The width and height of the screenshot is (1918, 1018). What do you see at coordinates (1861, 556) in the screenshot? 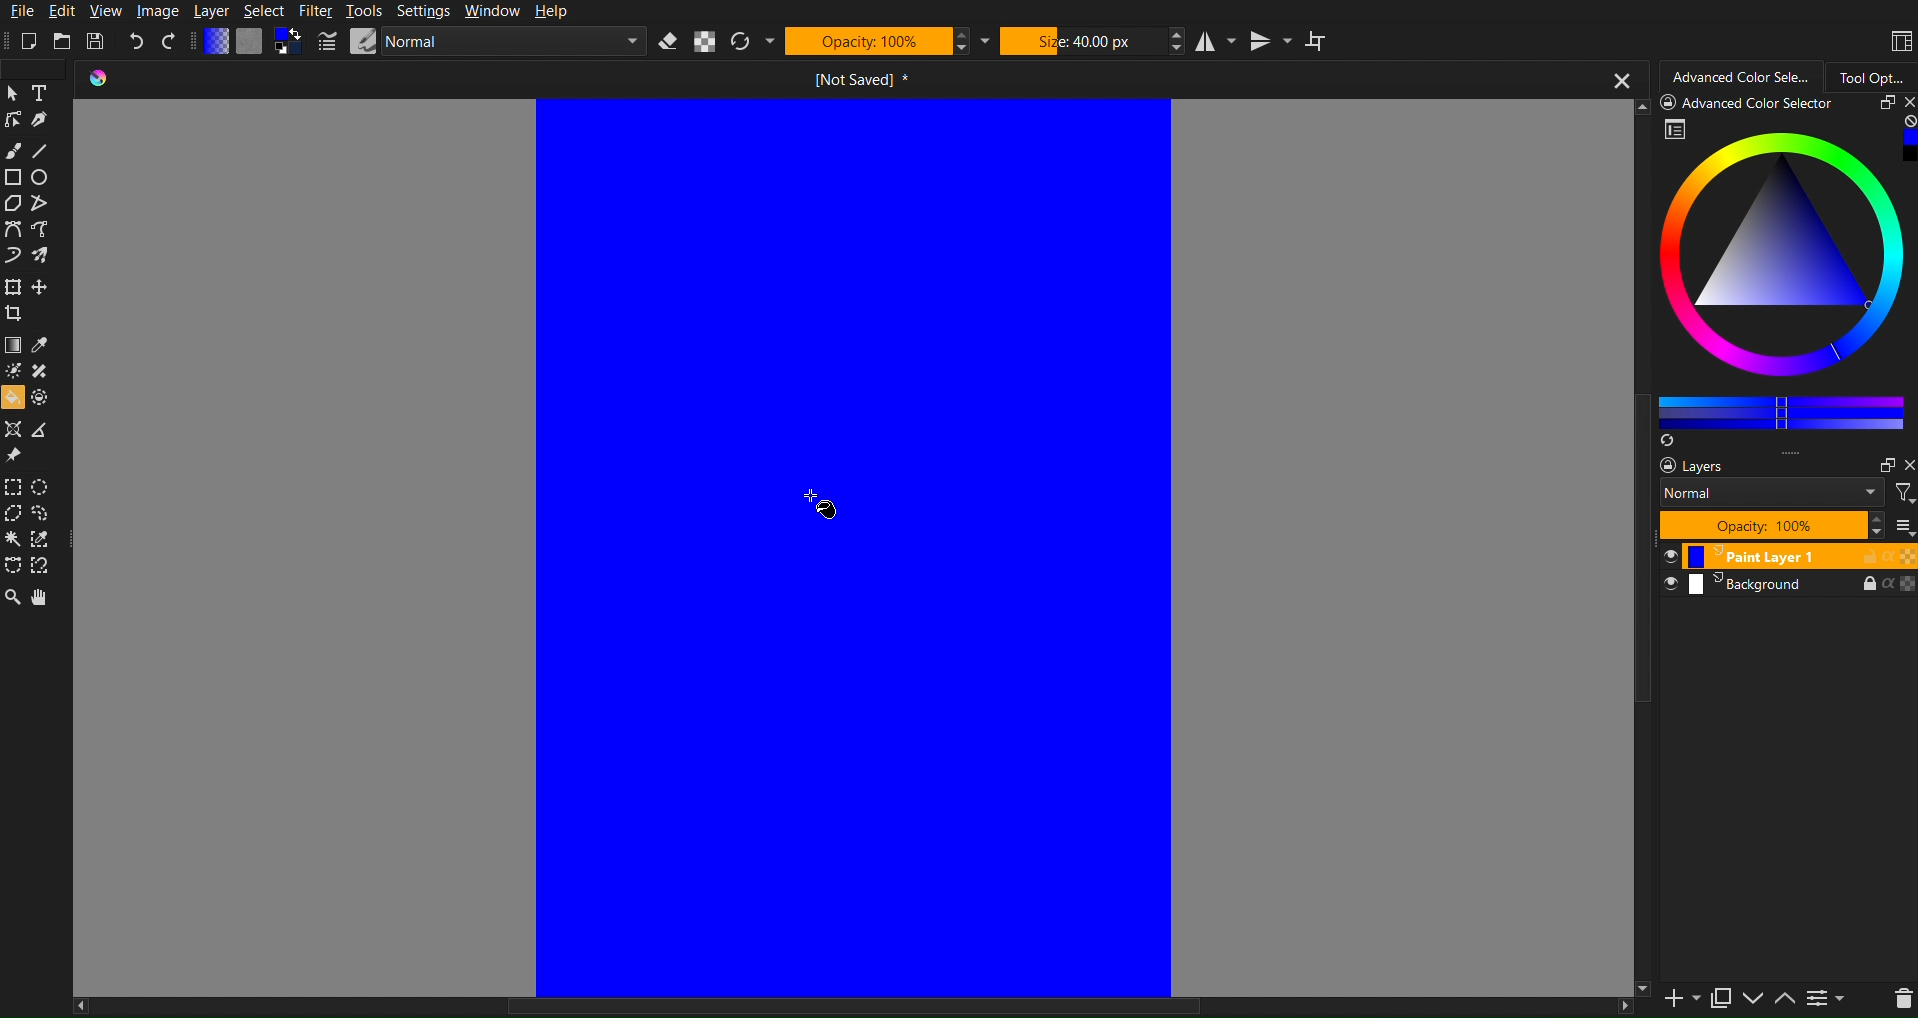
I see `lock` at bounding box center [1861, 556].